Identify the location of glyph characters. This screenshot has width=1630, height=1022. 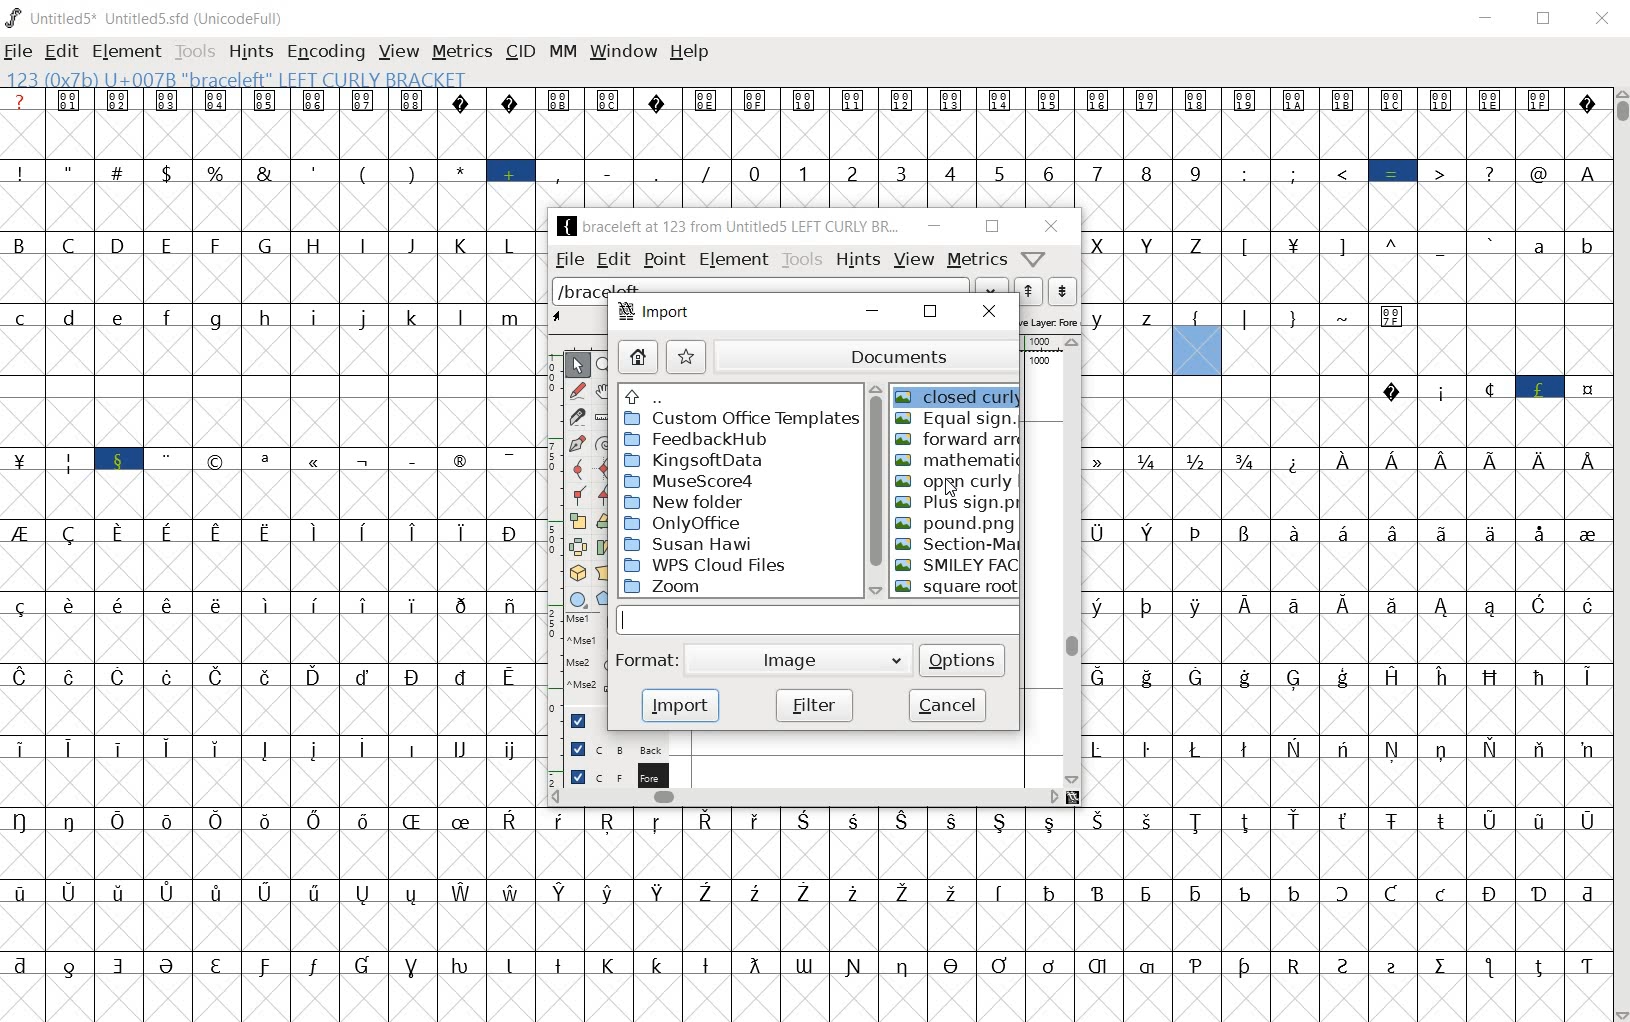
(1346, 589).